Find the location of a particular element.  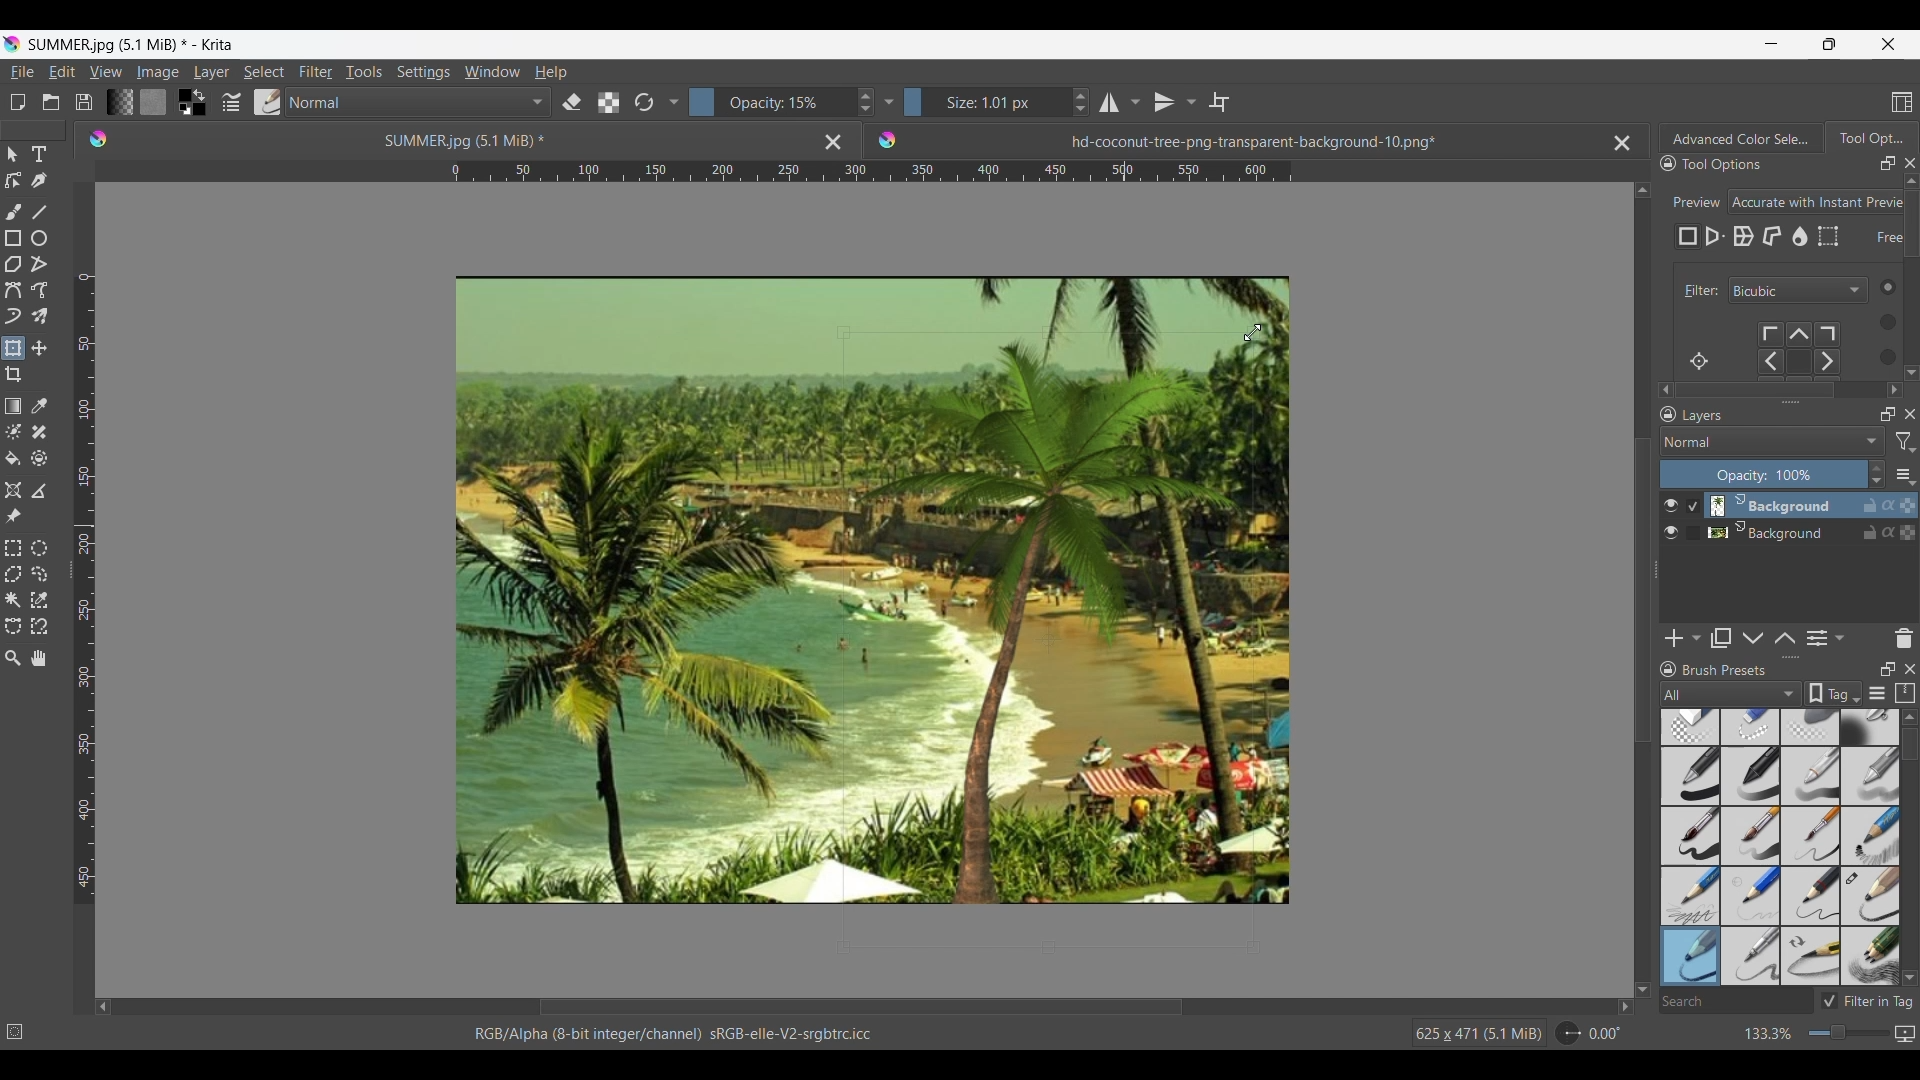

Cursor position unchanged, Shift key selected is located at coordinates (1125, 525).